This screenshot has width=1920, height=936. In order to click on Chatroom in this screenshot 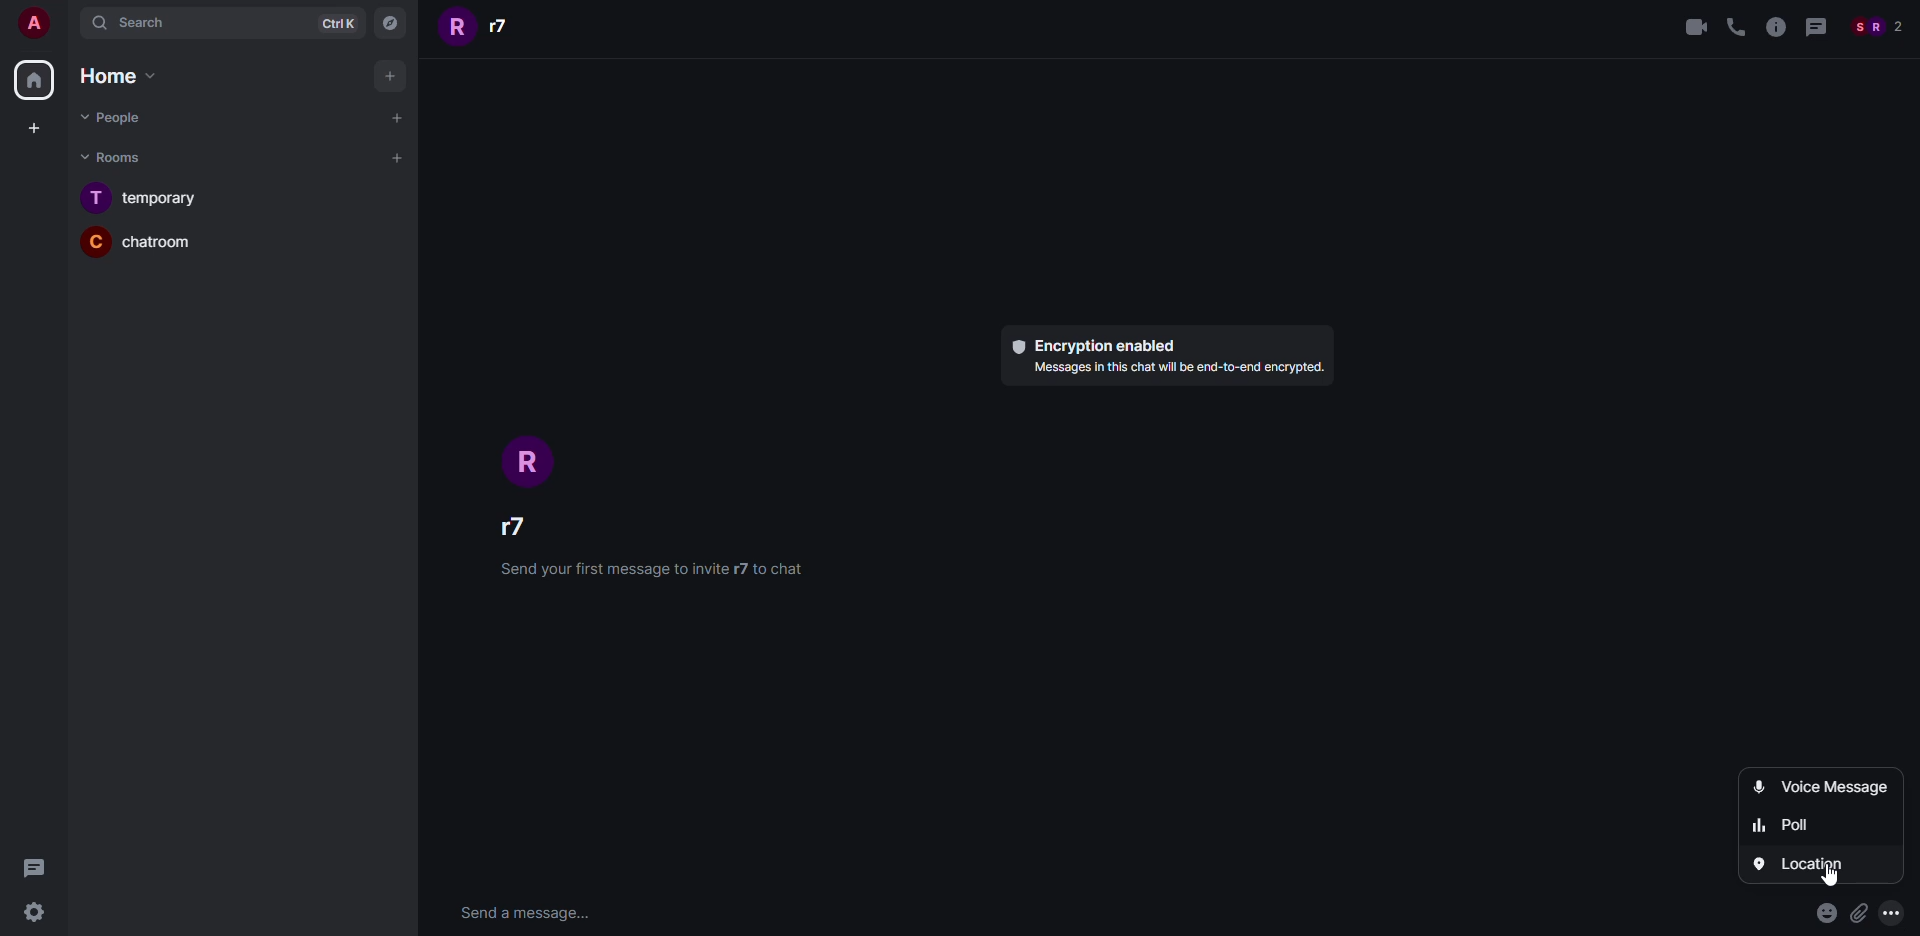, I will do `click(140, 240)`.